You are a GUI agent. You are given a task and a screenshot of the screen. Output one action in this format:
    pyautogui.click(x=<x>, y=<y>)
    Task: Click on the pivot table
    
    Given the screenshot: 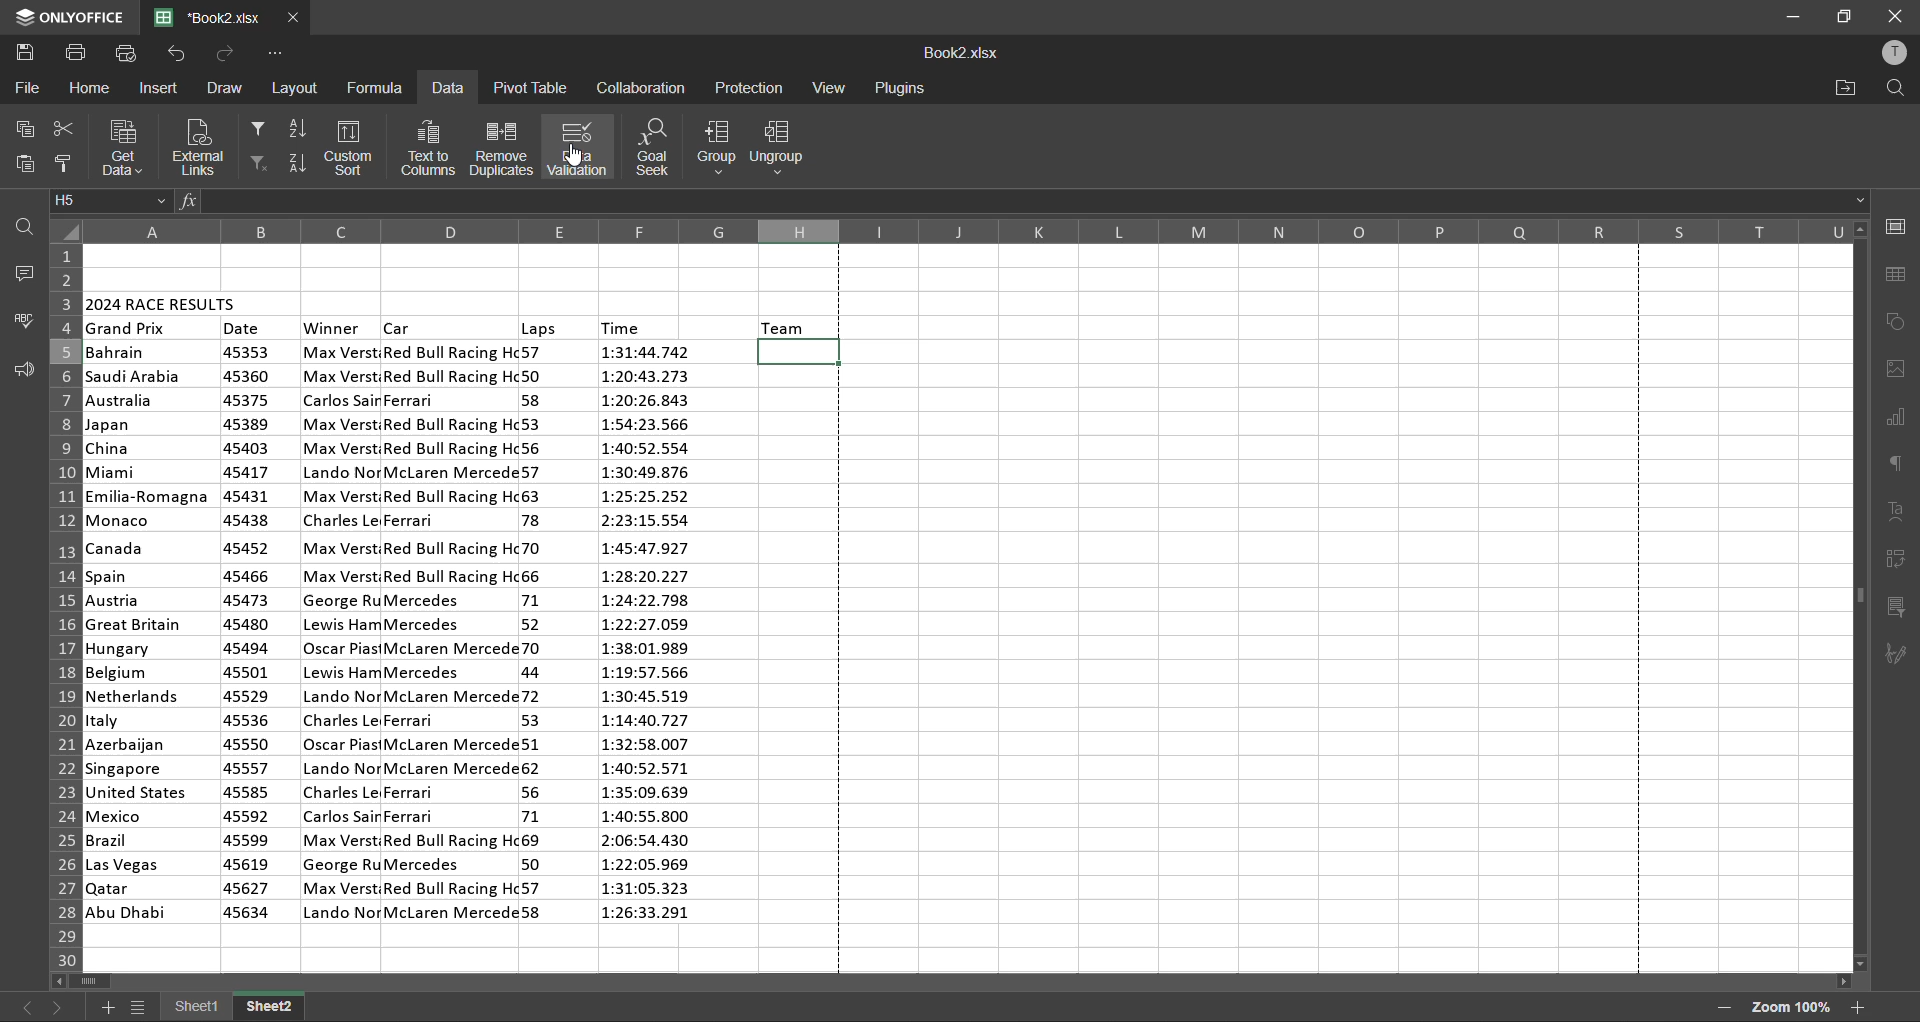 What is the action you would take?
    pyautogui.click(x=1897, y=560)
    